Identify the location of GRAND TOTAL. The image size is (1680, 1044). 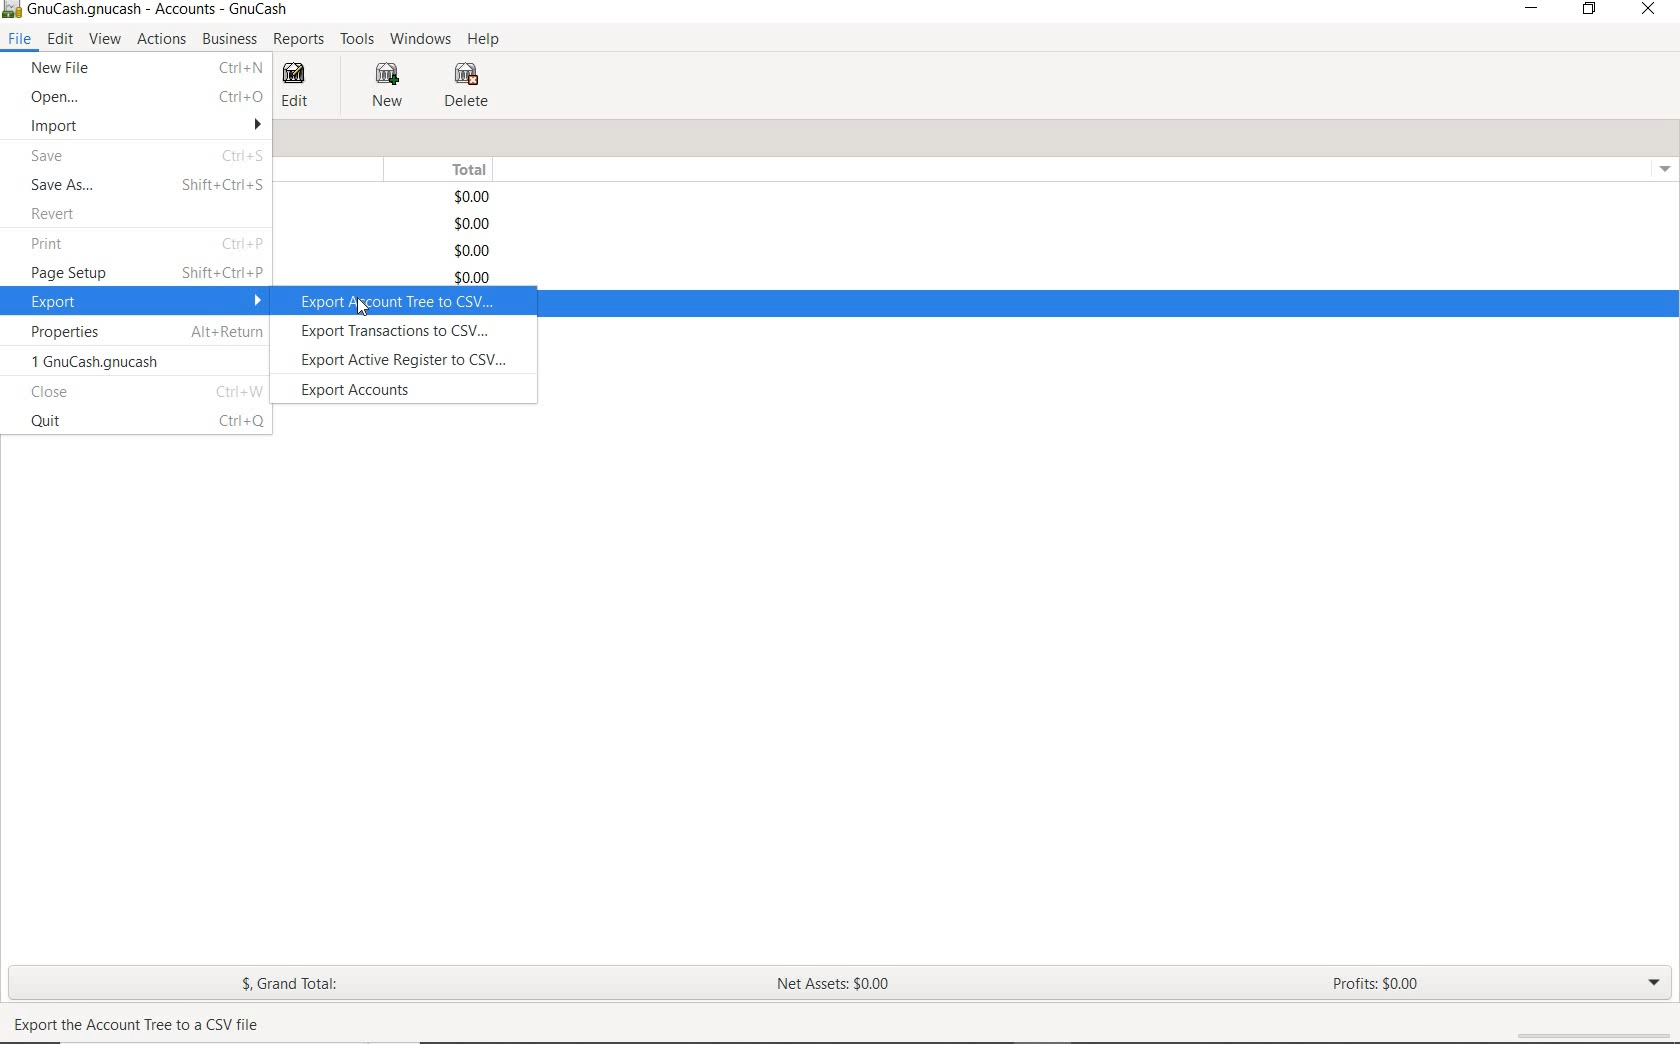
(289, 985).